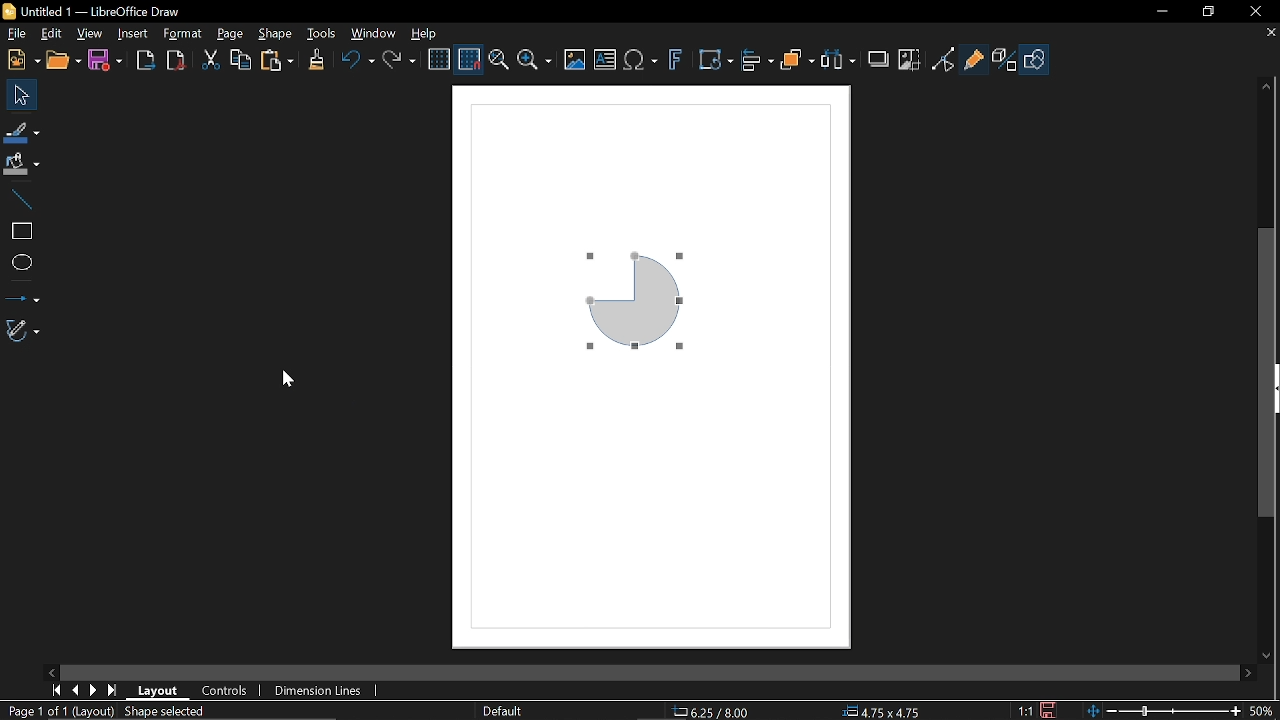 The image size is (1280, 720). Describe the element at coordinates (18, 231) in the screenshot. I see `Rectangle` at that location.